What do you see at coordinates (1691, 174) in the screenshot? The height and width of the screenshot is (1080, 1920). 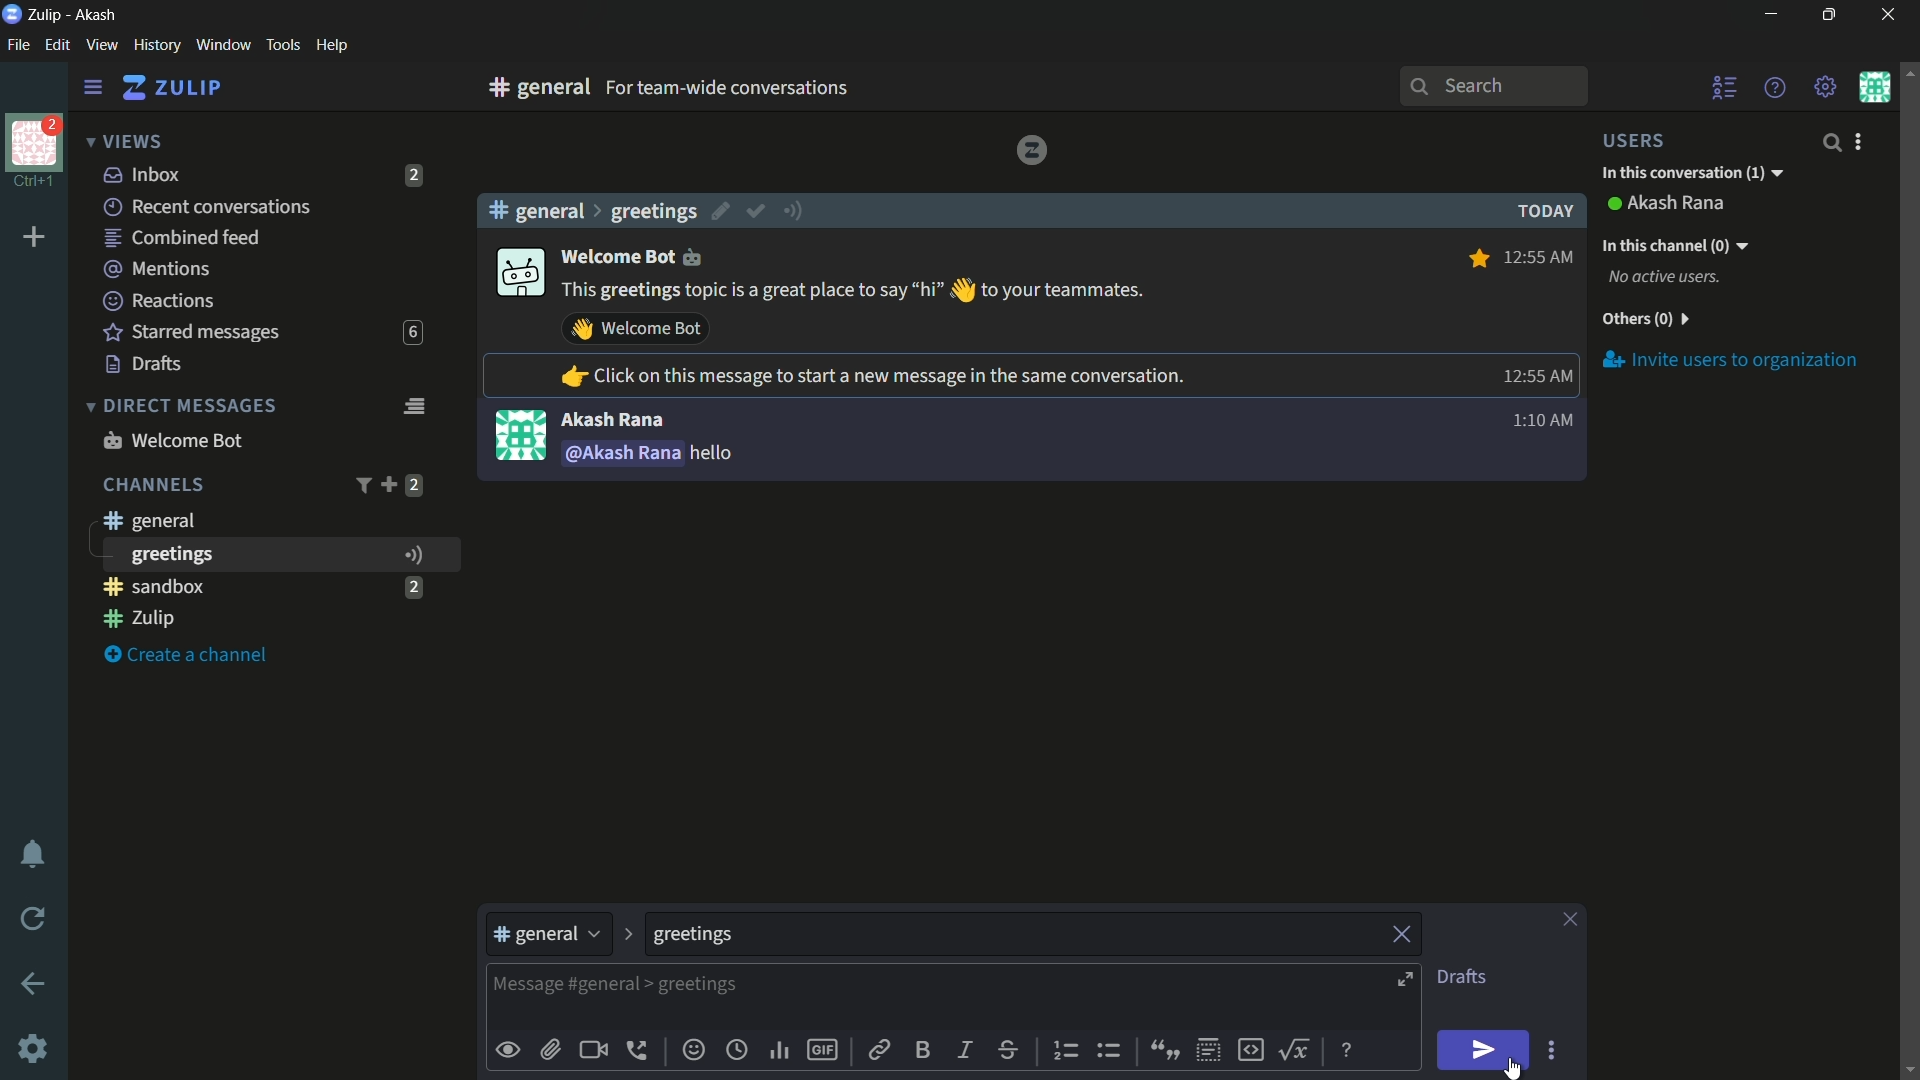 I see `in this conversation` at bounding box center [1691, 174].